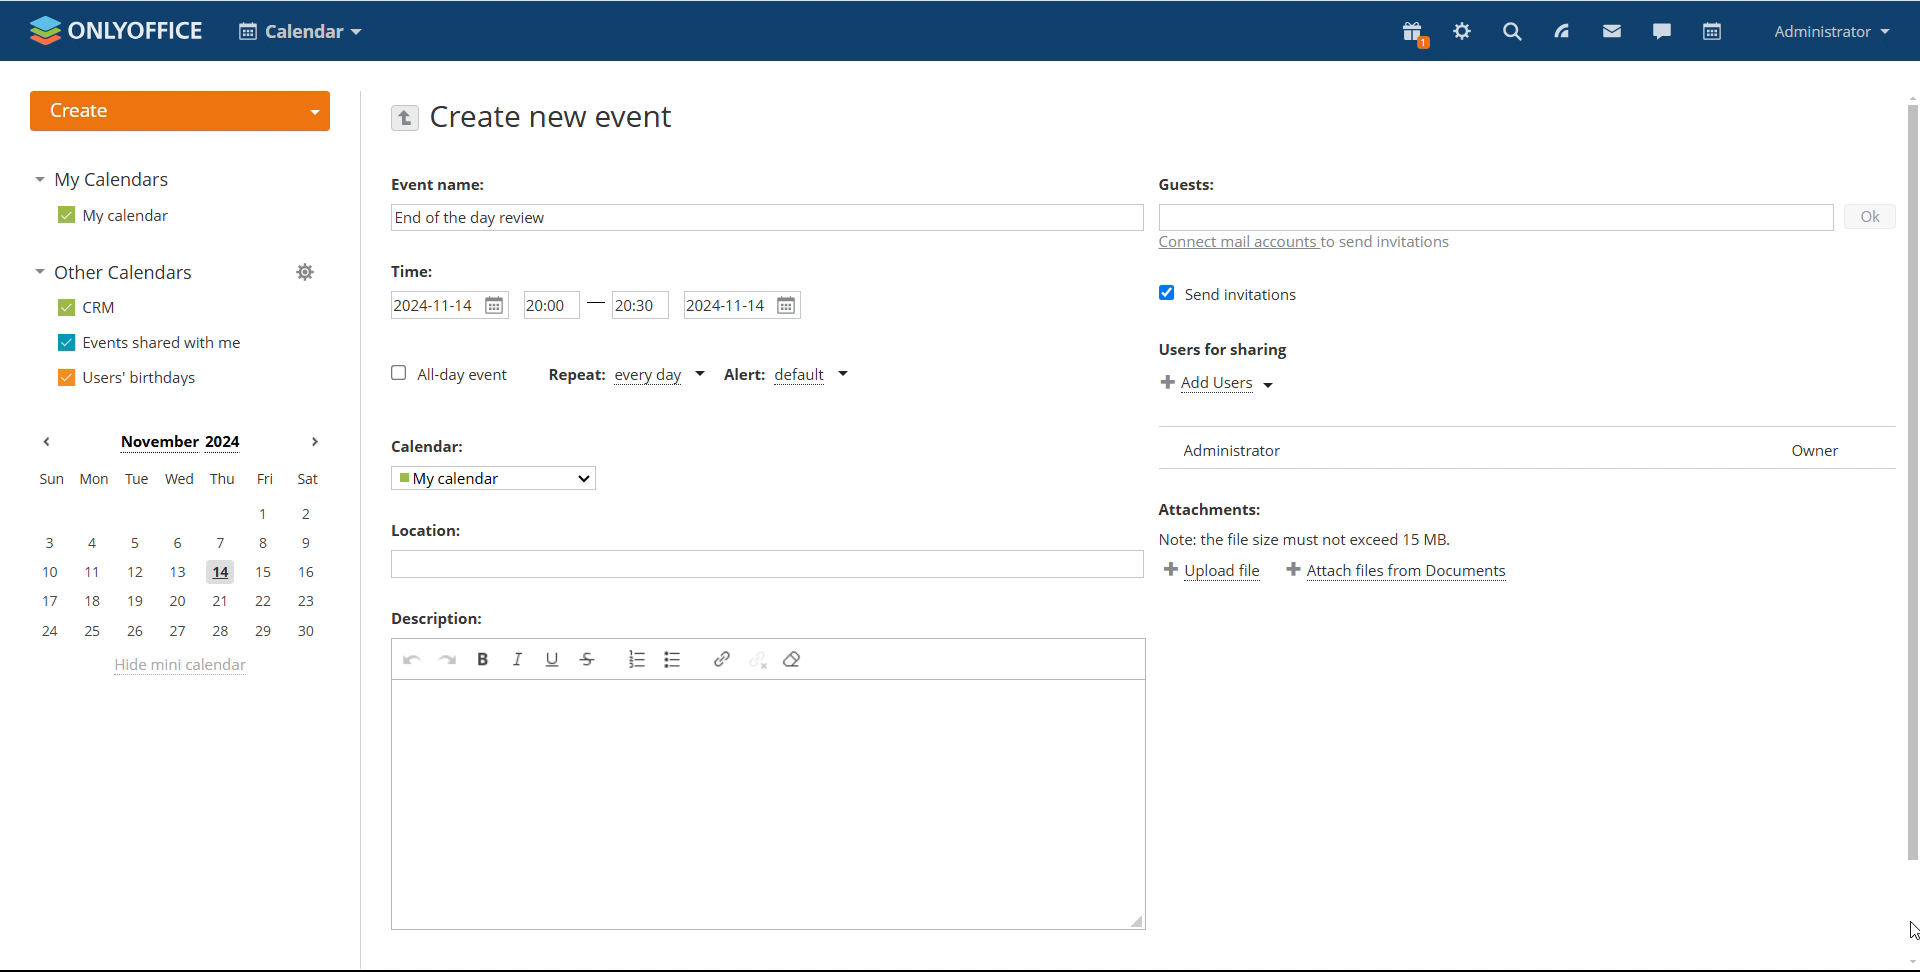  Describe the element at coordinates (412, 270) in the screenshot. I see `time` at that location.